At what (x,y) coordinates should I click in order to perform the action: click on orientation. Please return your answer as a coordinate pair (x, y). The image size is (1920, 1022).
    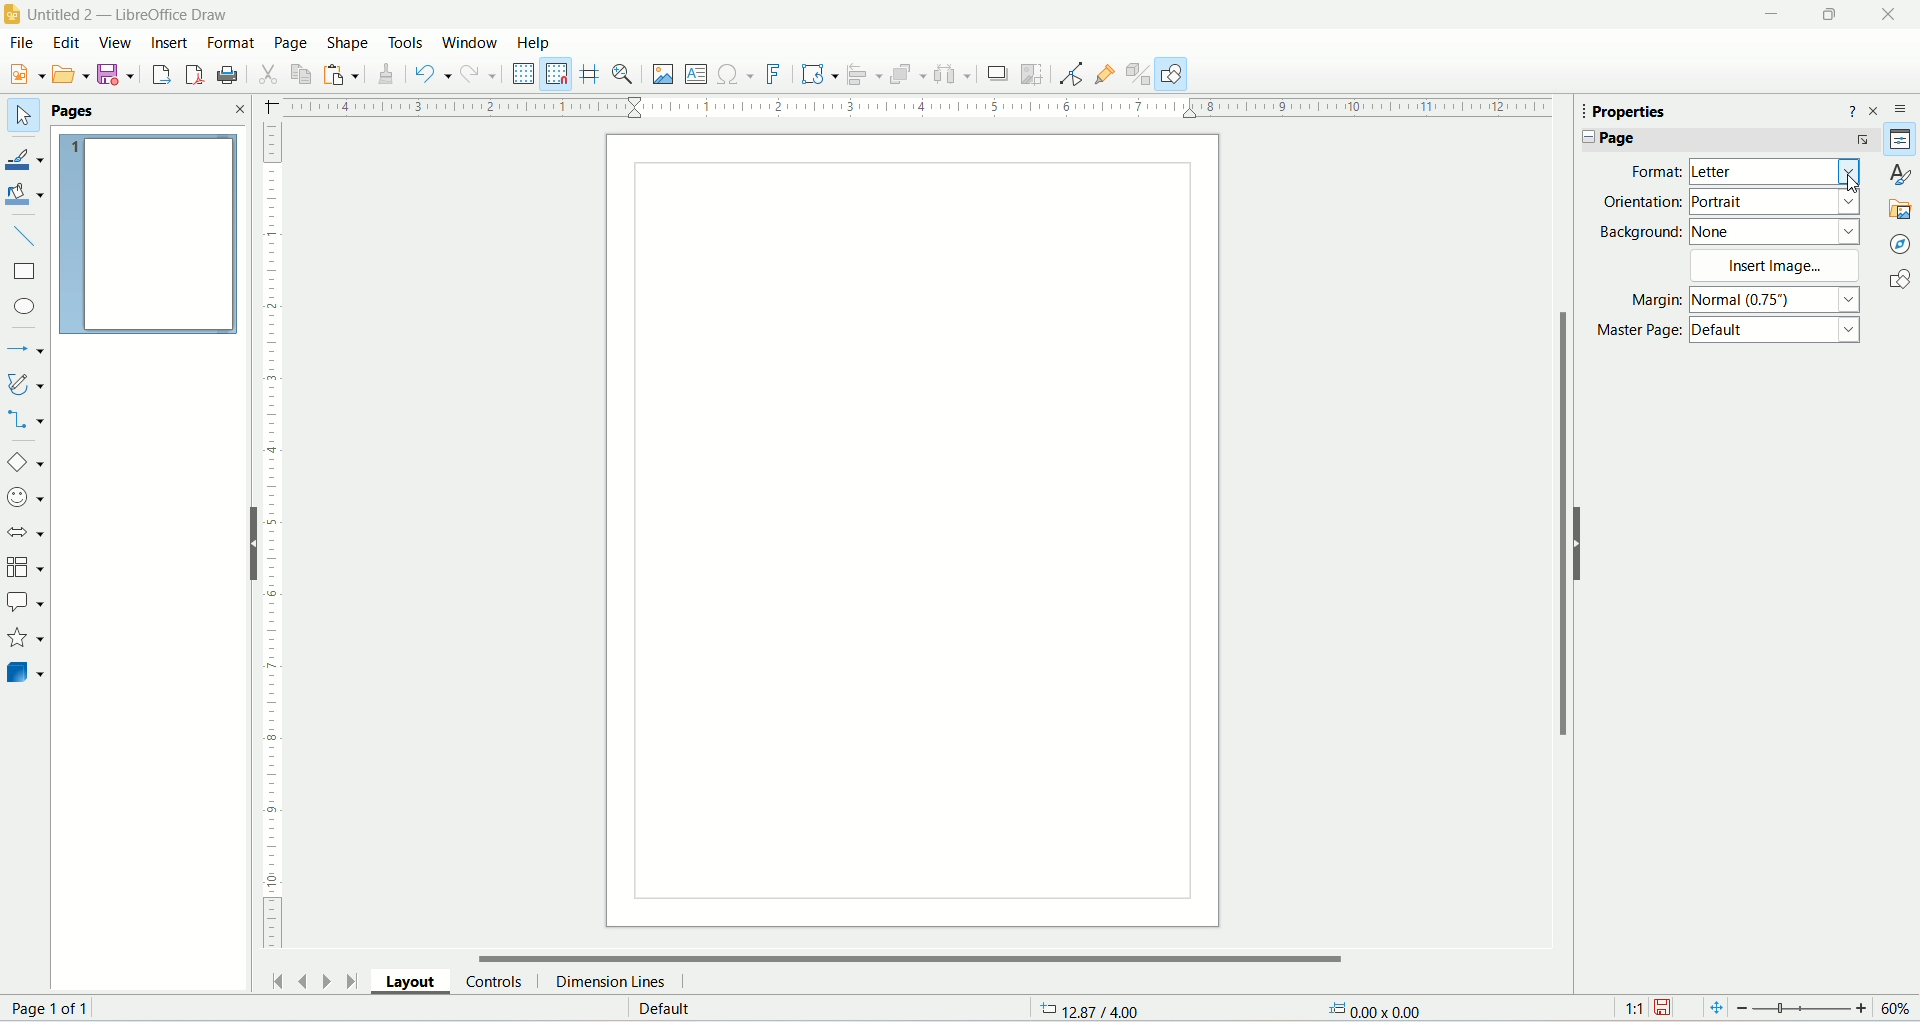
    Looking at the image, I should click on (1731, 201).